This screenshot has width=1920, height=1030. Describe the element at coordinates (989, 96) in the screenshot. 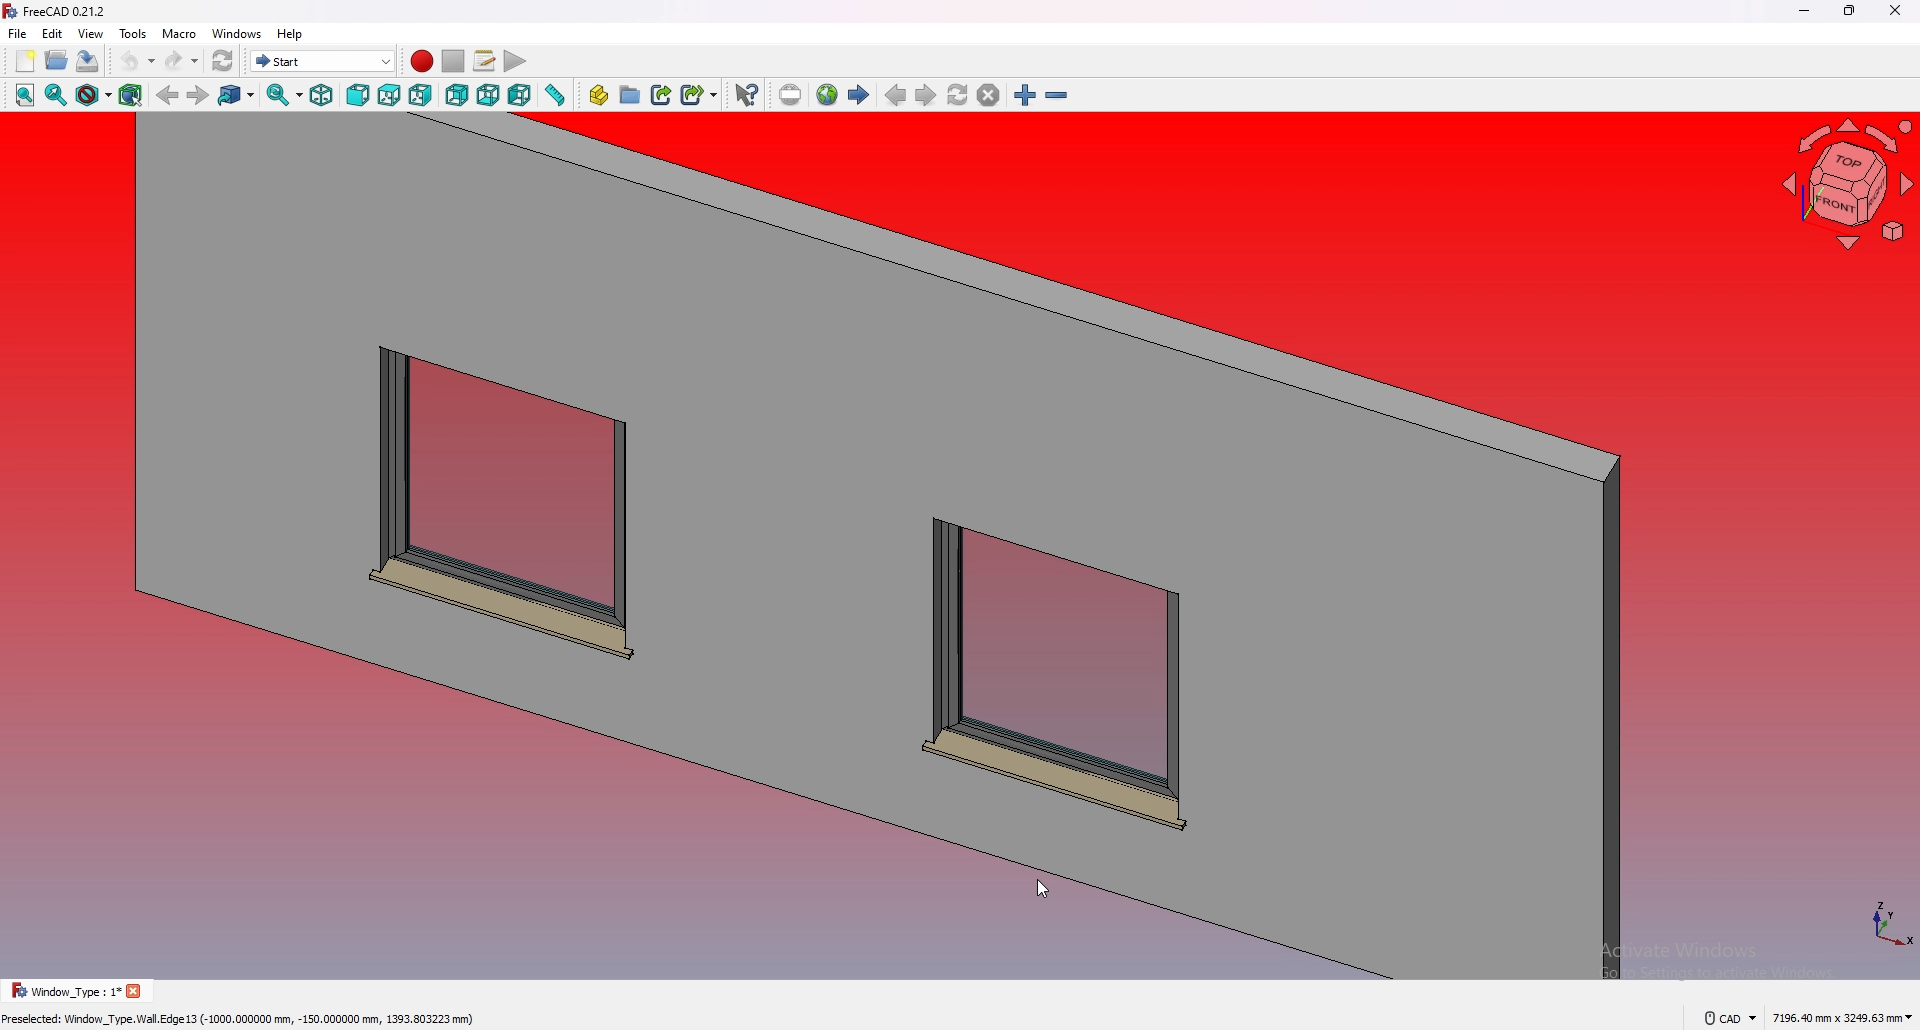

I see `stop loading` at that location.